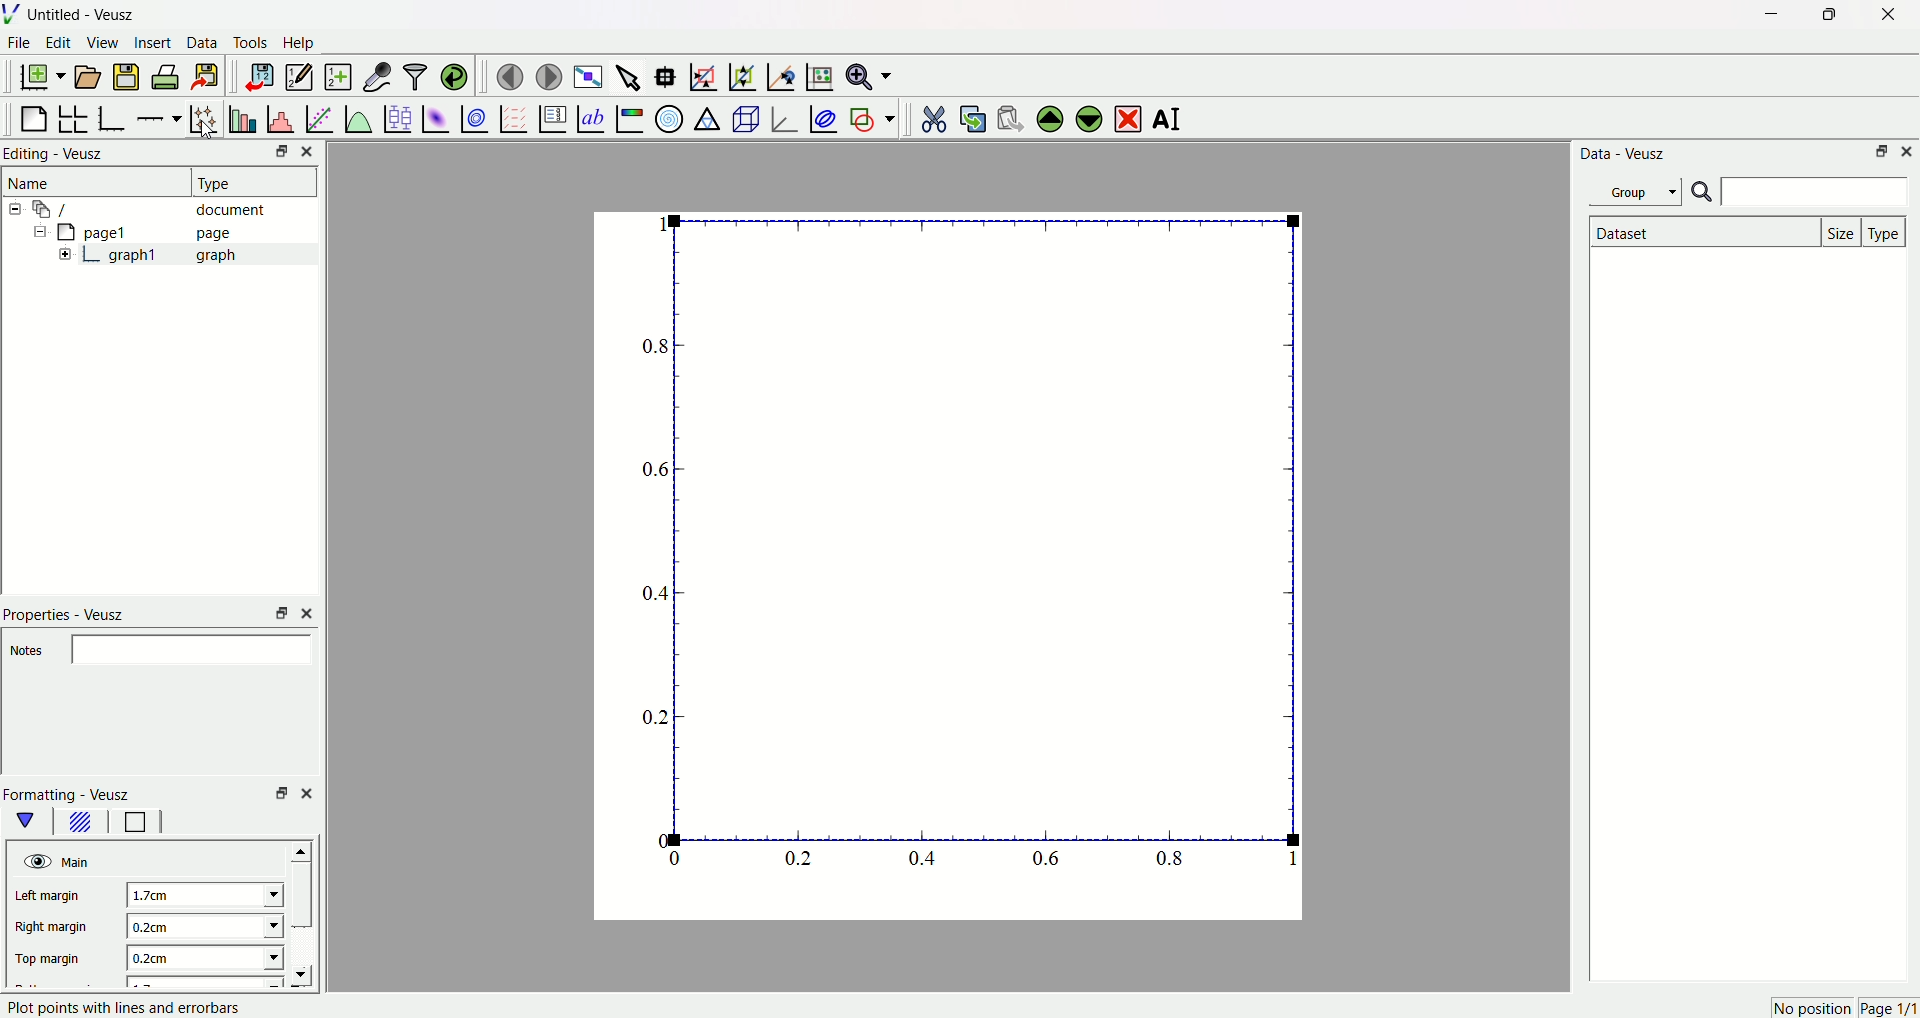 The image size is (1920, 1018). Describe the element at coordinates (1127, 117) in the screenshot. I see `remove the widgets` at that location.